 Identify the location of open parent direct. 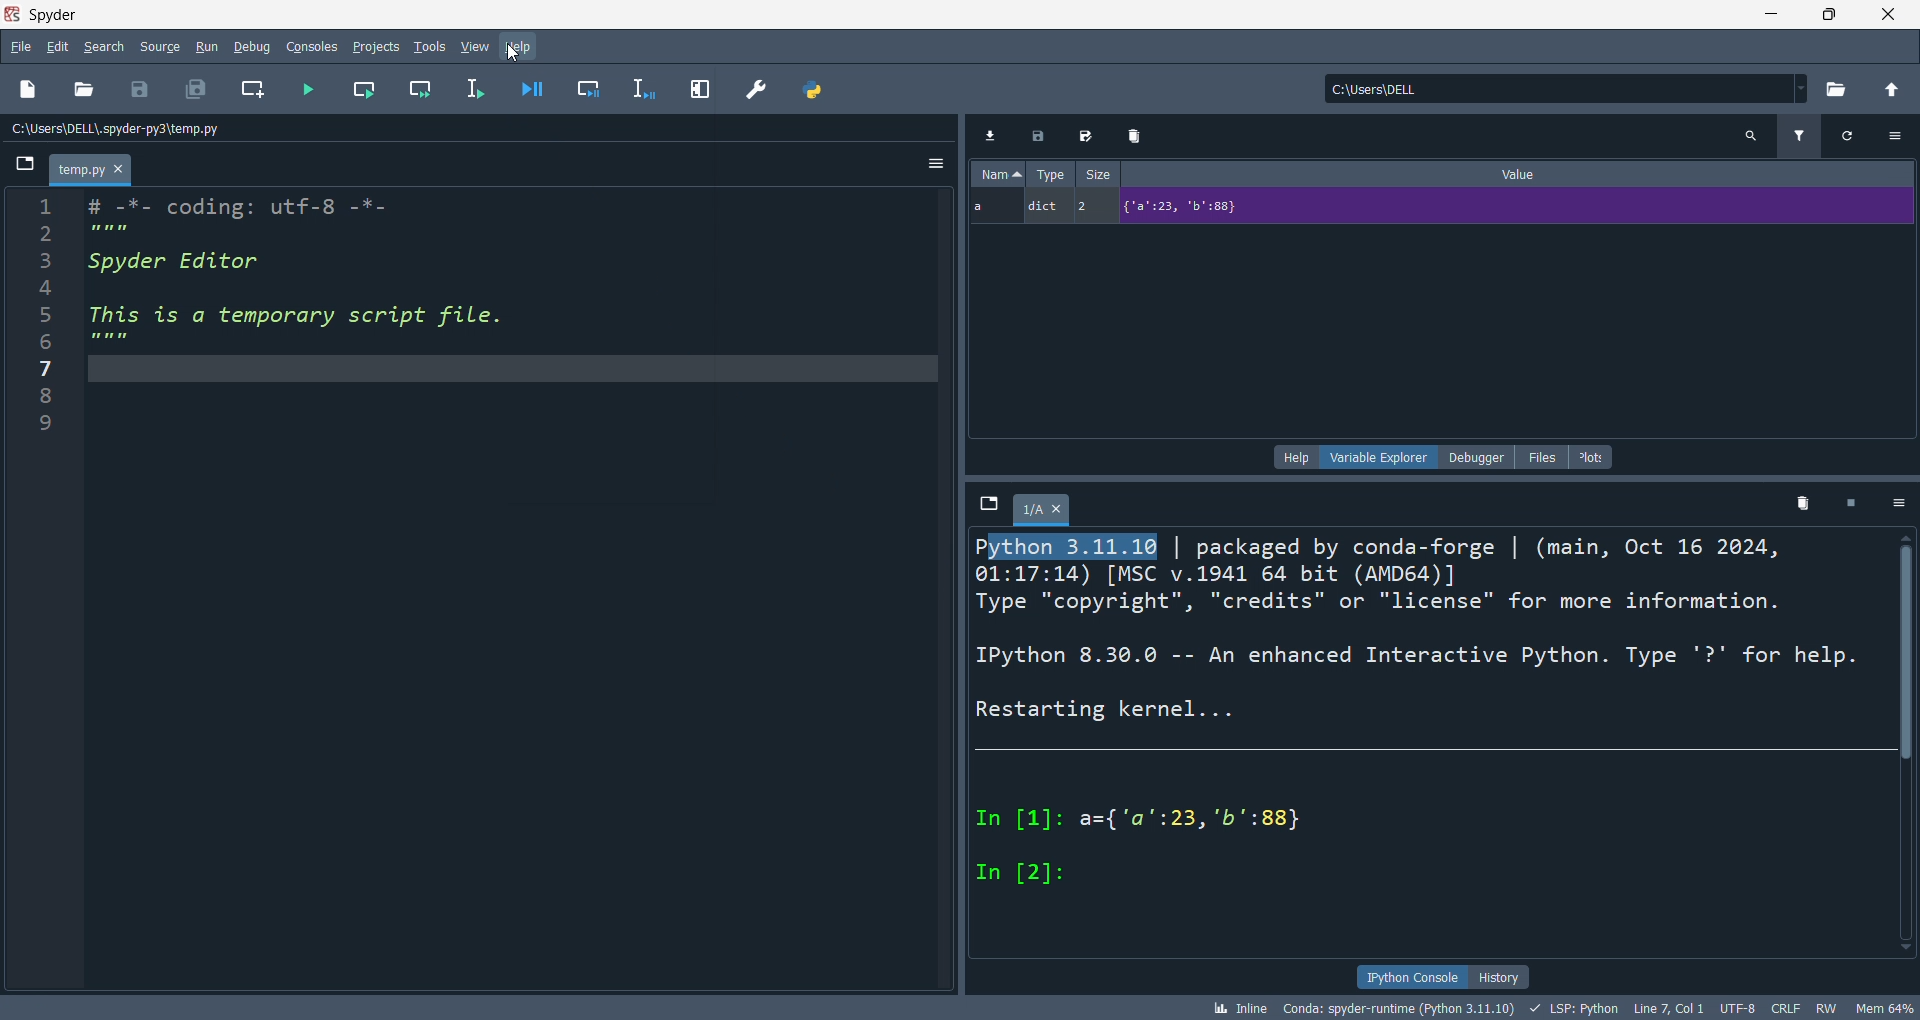
(1892, 91).